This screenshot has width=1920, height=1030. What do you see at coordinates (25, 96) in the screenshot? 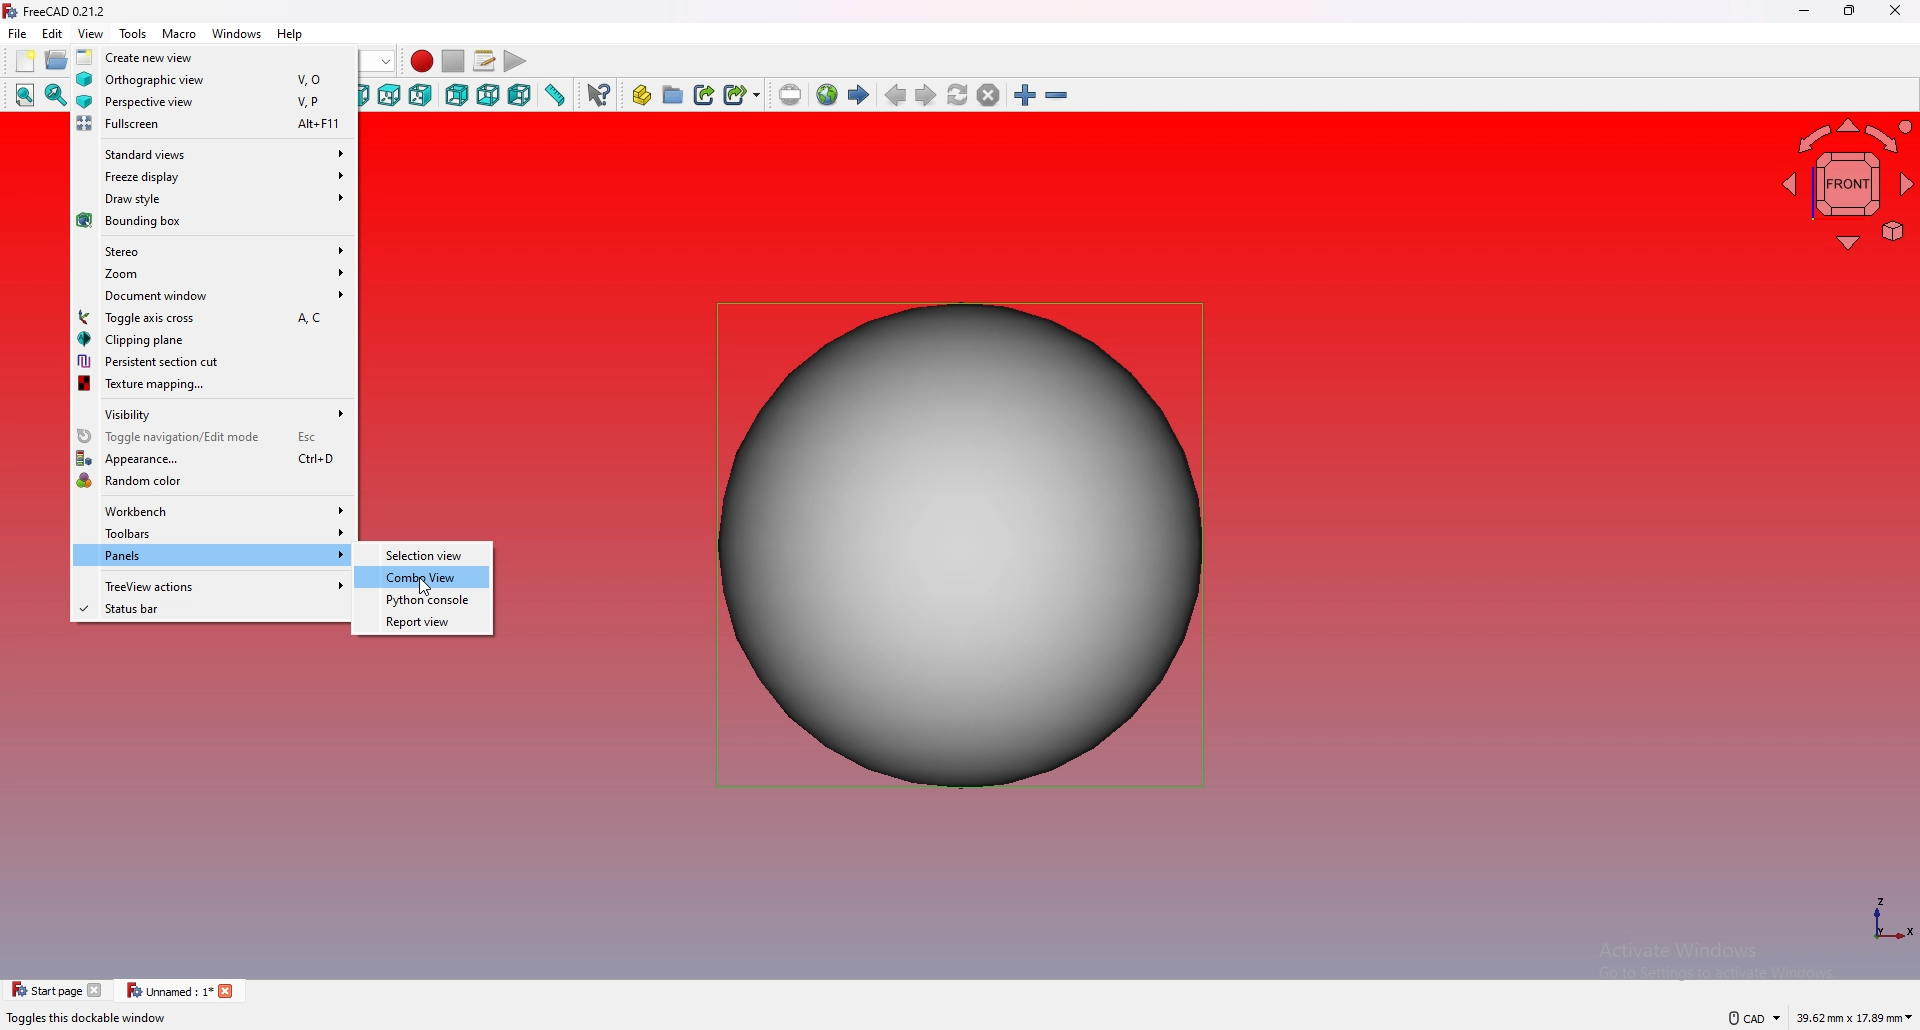
I see `fit all` at bounding box center [25, 96].